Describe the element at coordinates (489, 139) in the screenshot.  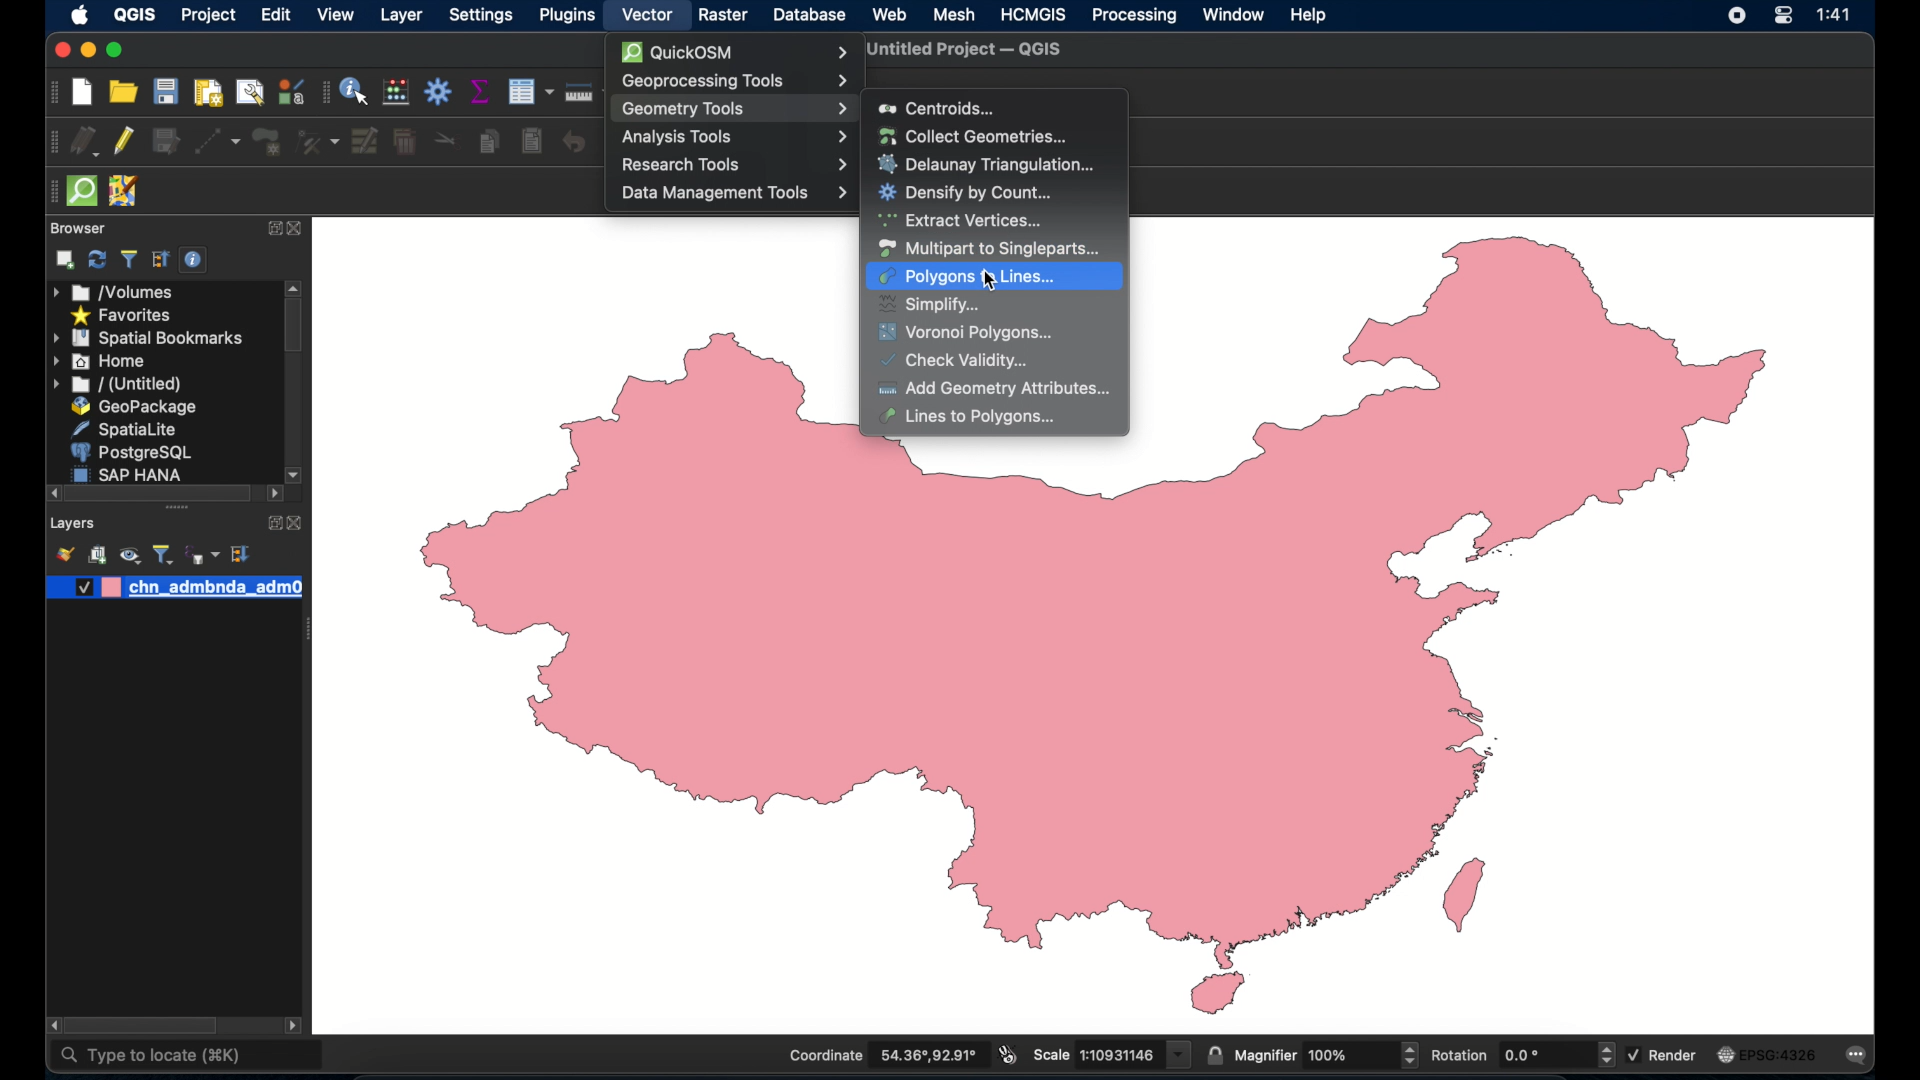
I see `copy features` at that location.